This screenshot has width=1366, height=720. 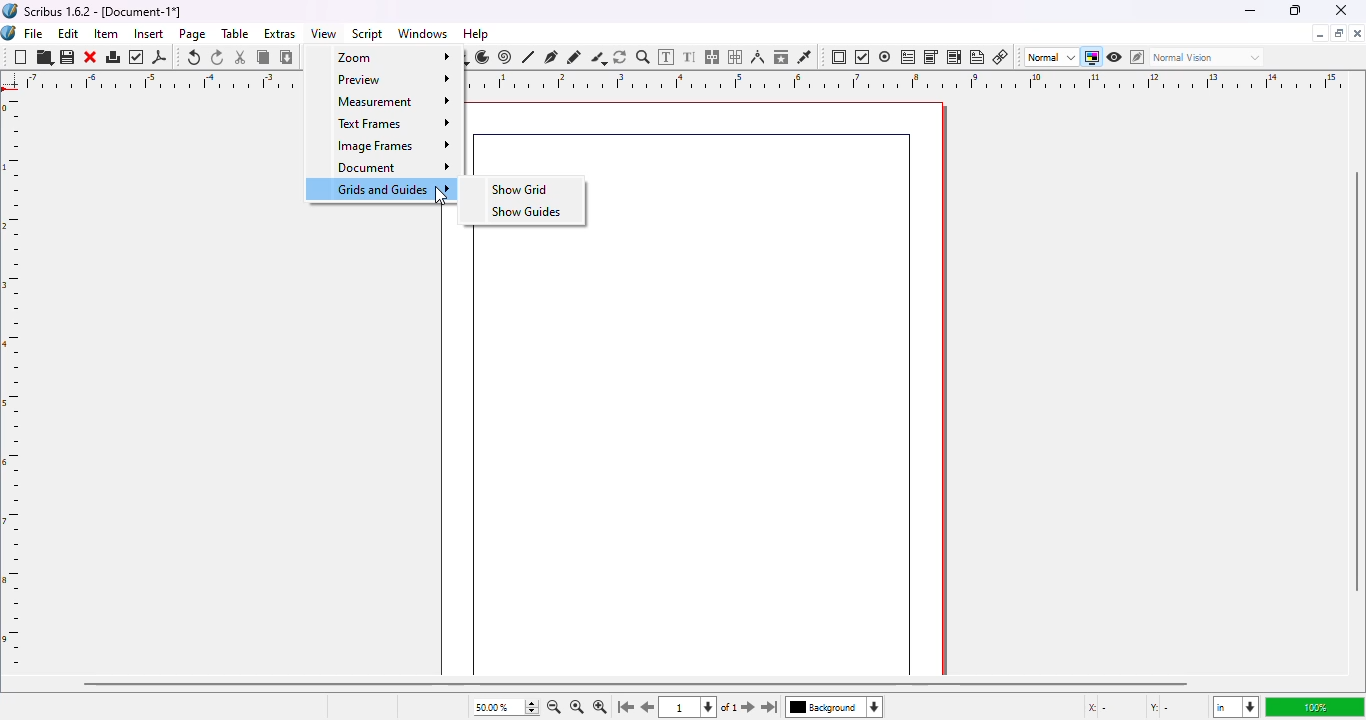 I want to click on zoom to 100%, so click(x=575, y=708).